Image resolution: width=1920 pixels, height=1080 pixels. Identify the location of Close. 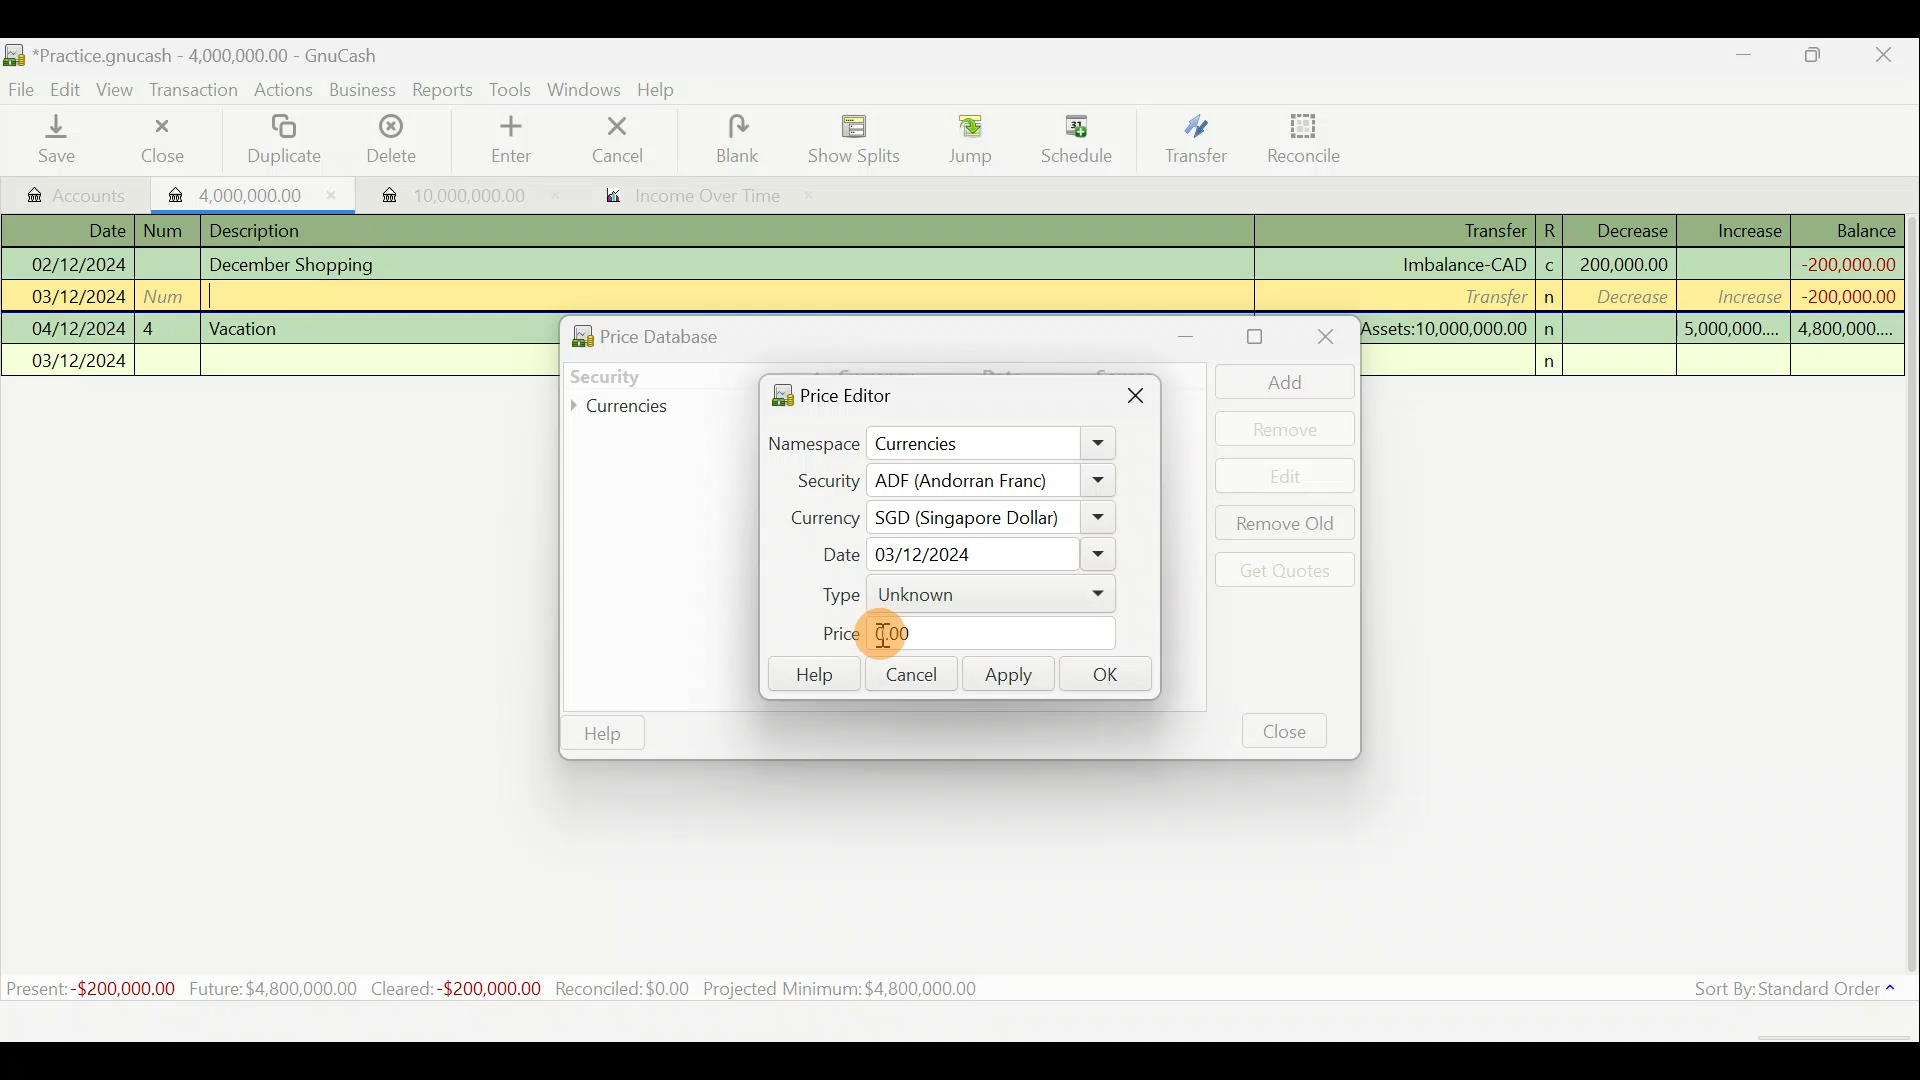
(1322, 339).